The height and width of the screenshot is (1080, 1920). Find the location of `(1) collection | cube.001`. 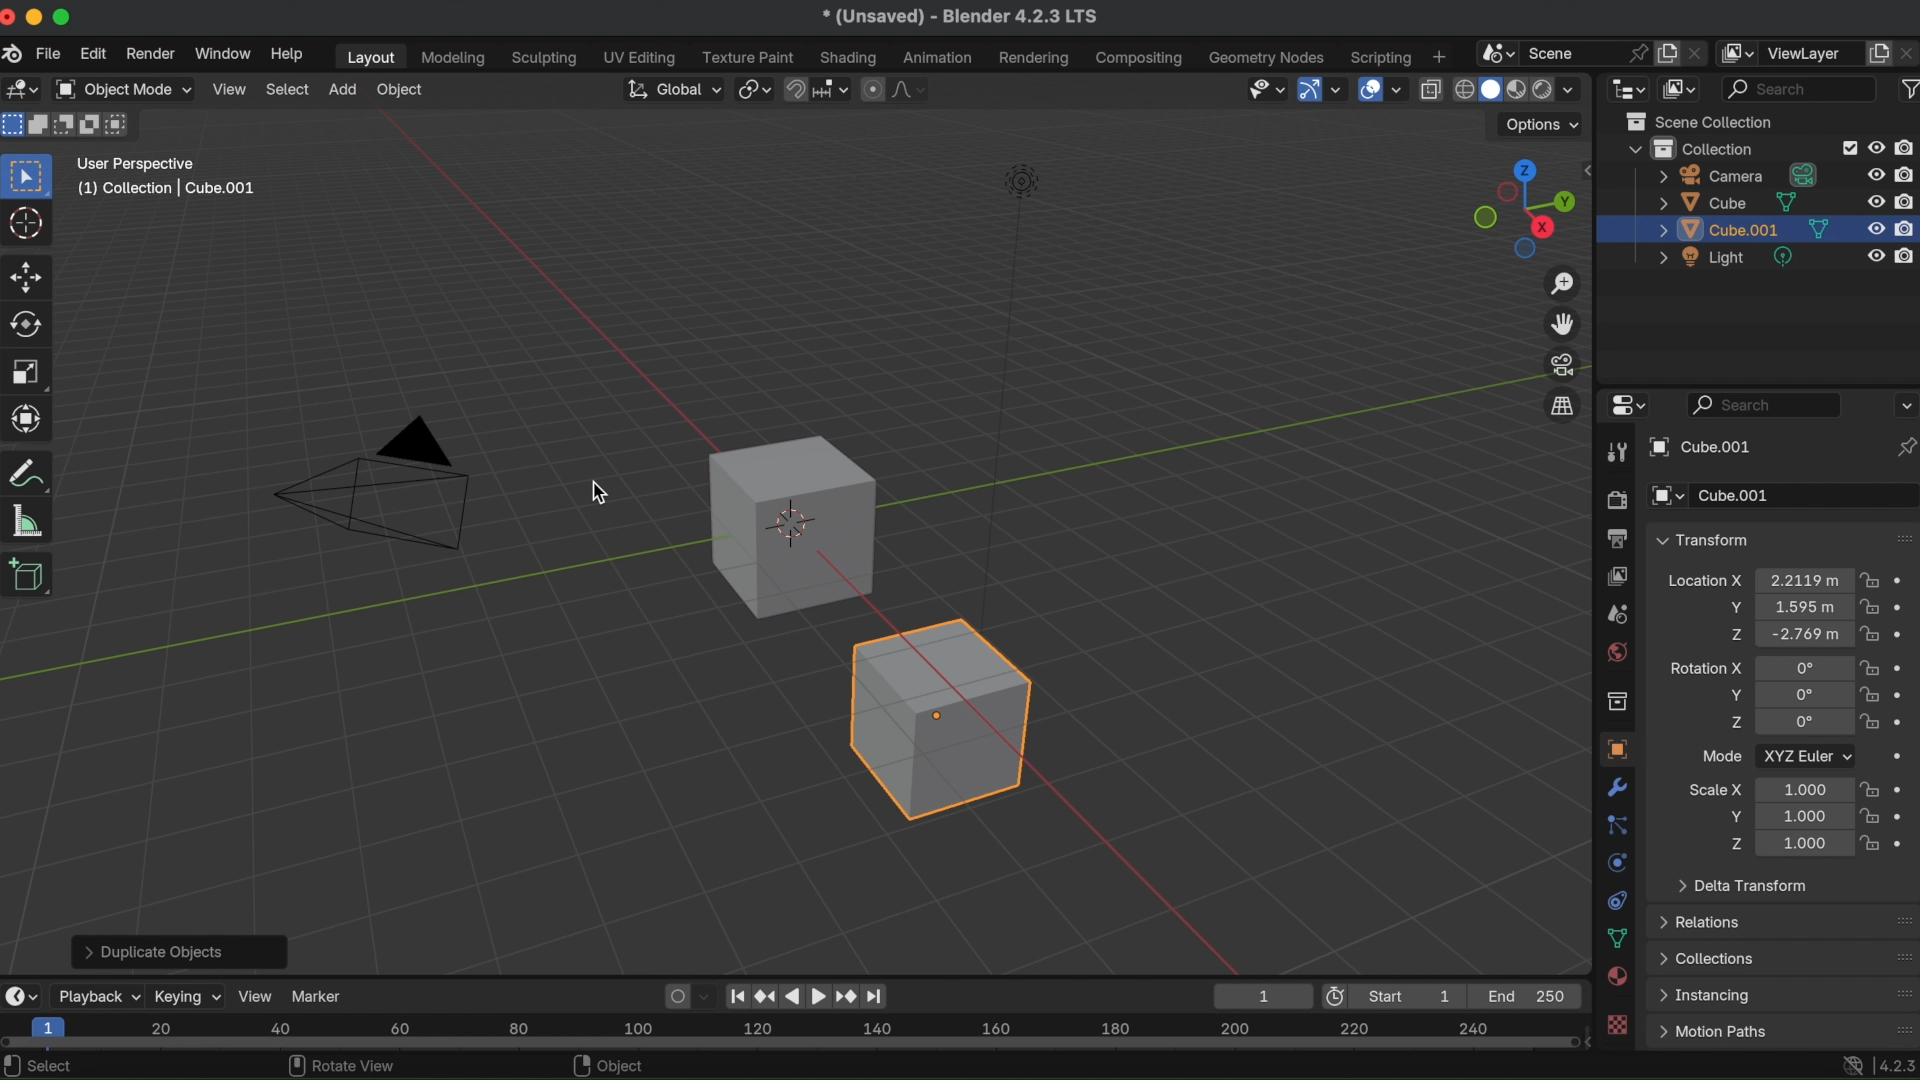

(1) collection | cube.001 is located at coordinates (168, 188).